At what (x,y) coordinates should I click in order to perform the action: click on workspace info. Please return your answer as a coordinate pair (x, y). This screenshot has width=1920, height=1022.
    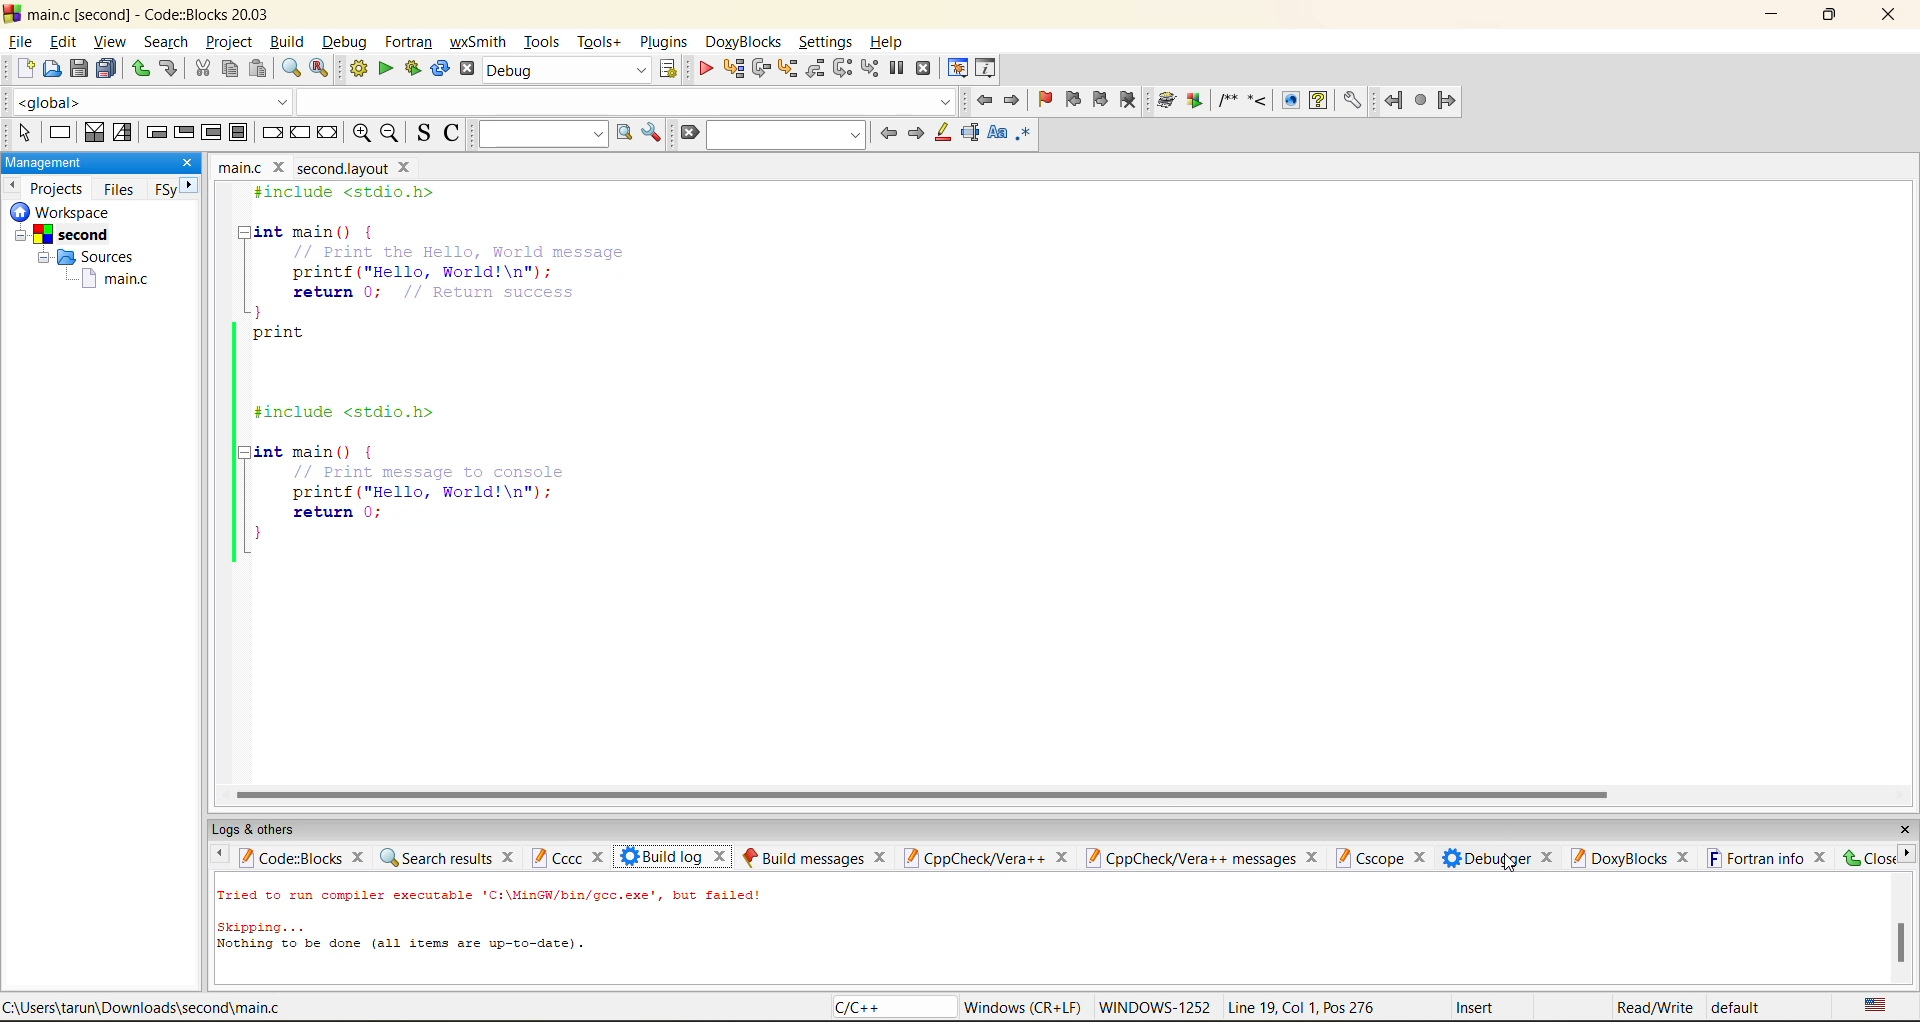
    Looking at the image, I should click on (85, 254).